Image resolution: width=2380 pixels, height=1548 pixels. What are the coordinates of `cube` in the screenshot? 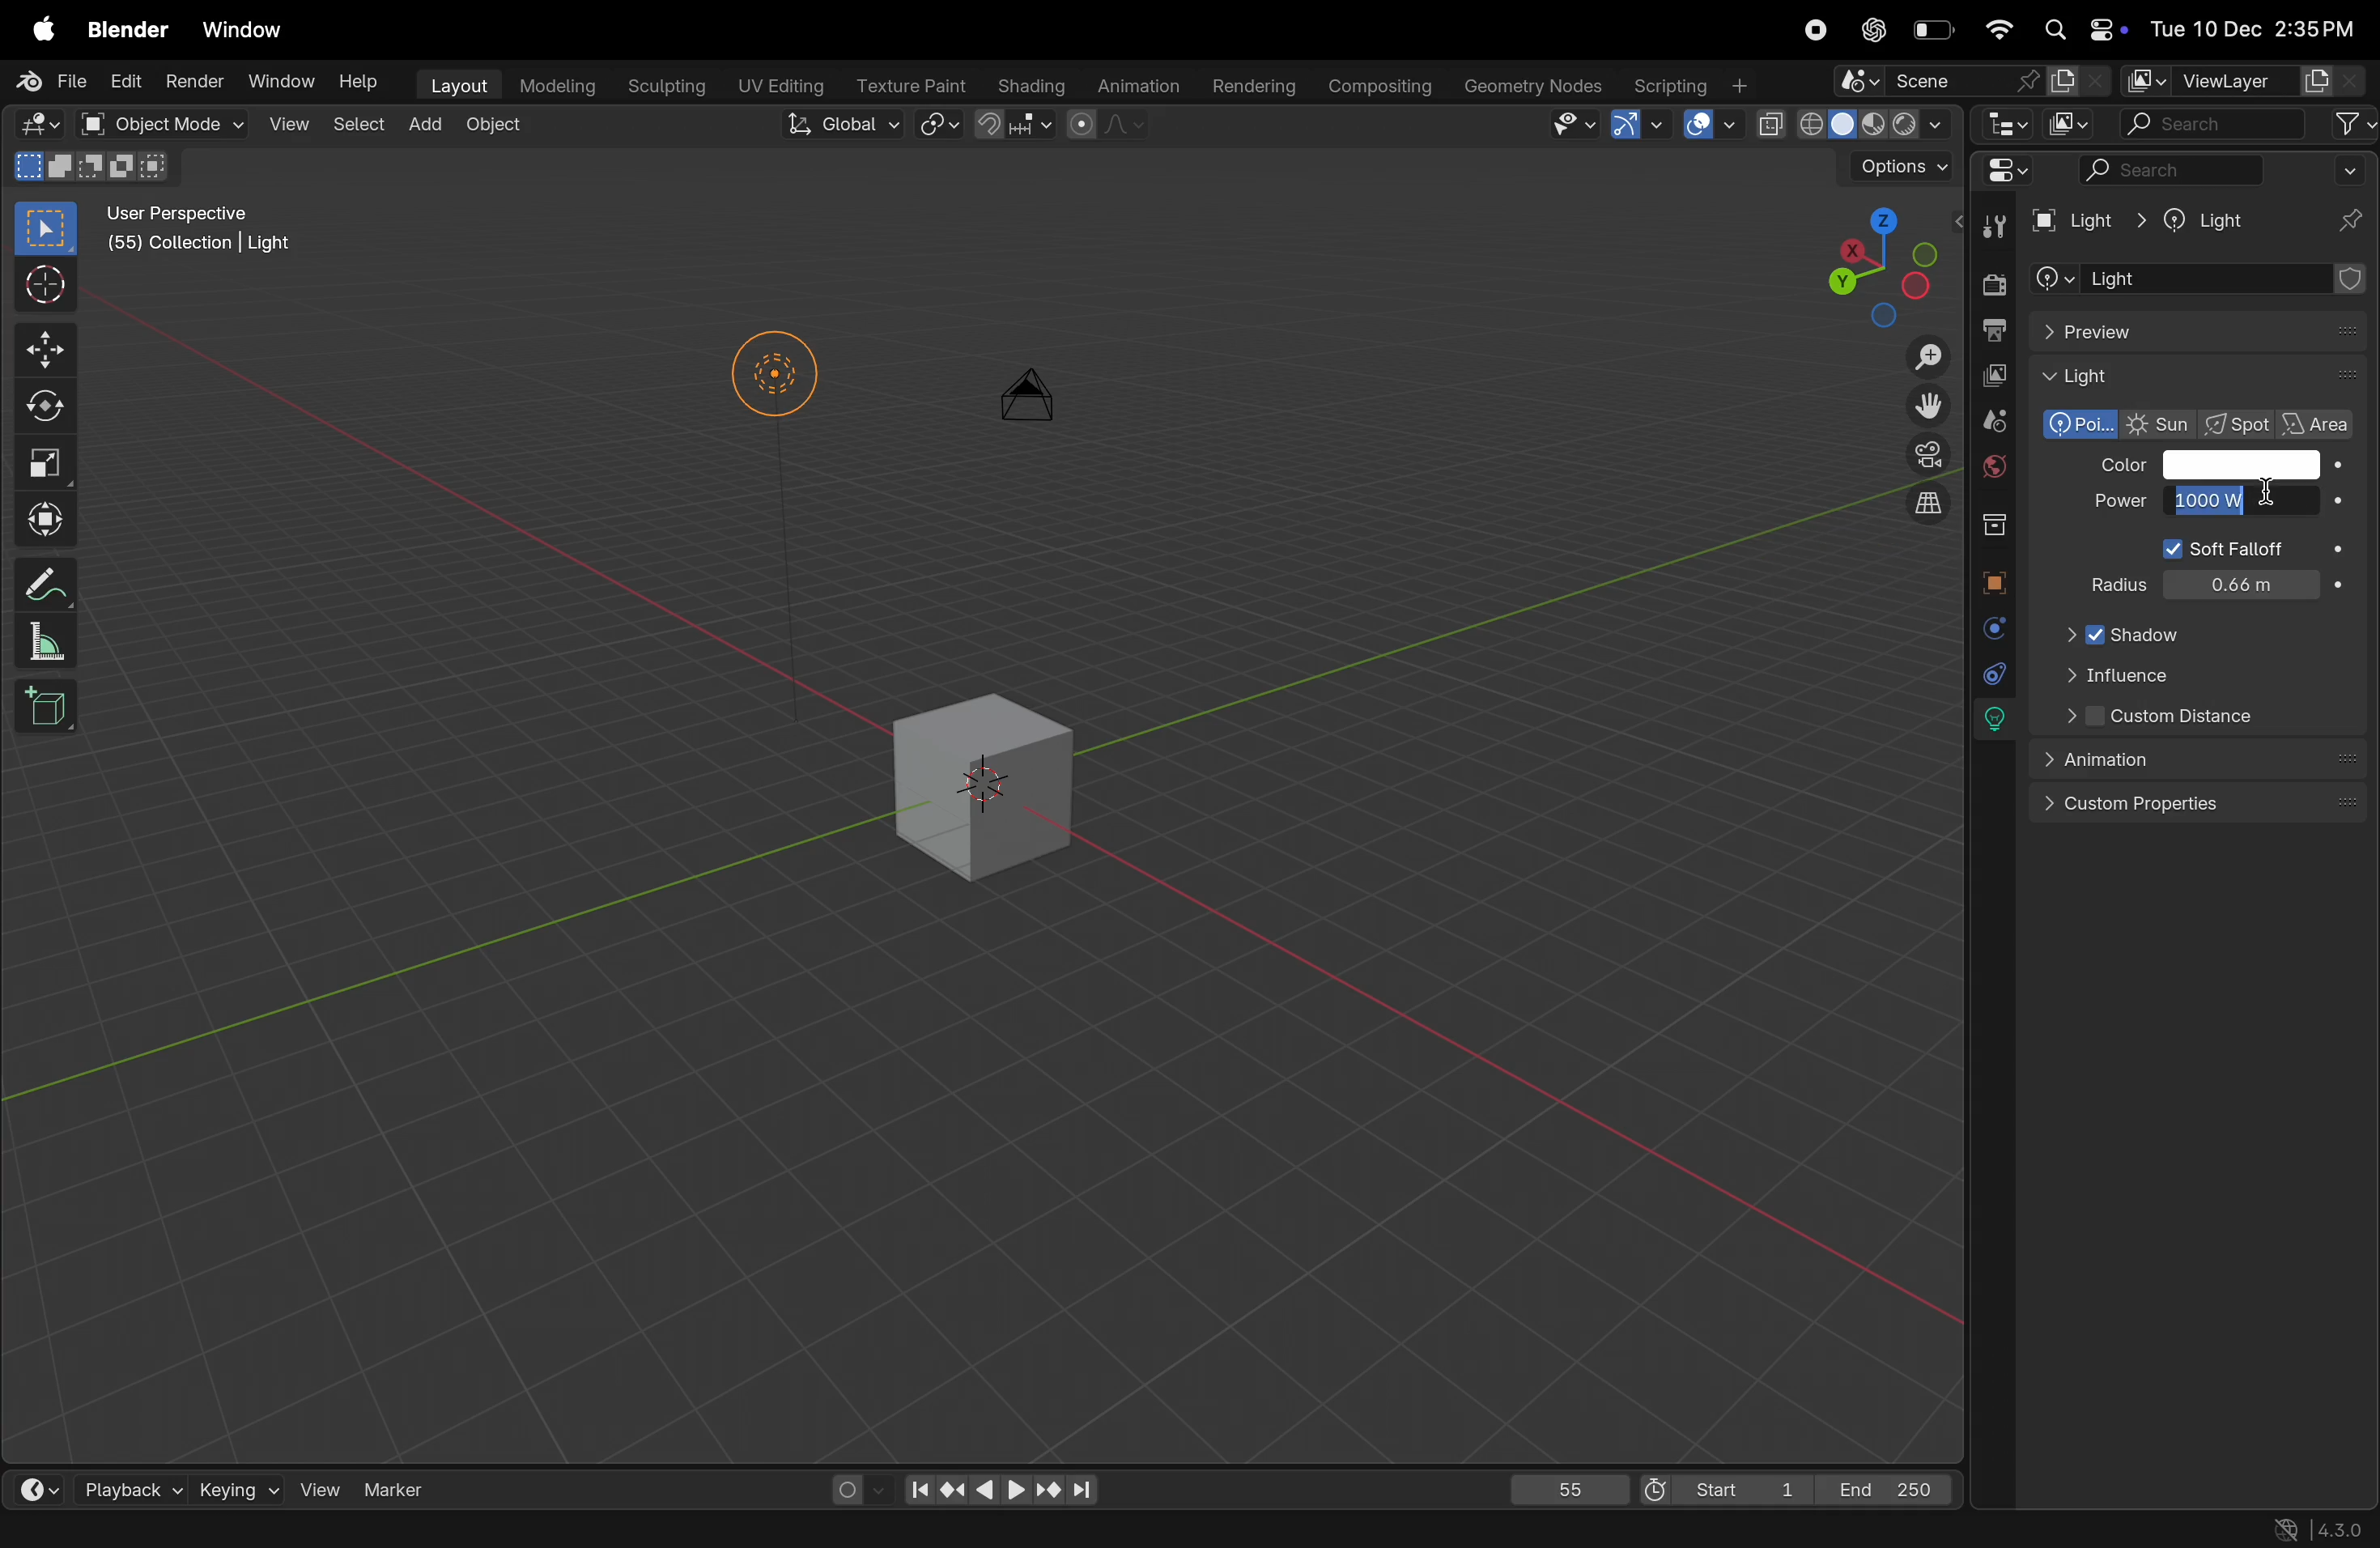 It's located at (52, 714).